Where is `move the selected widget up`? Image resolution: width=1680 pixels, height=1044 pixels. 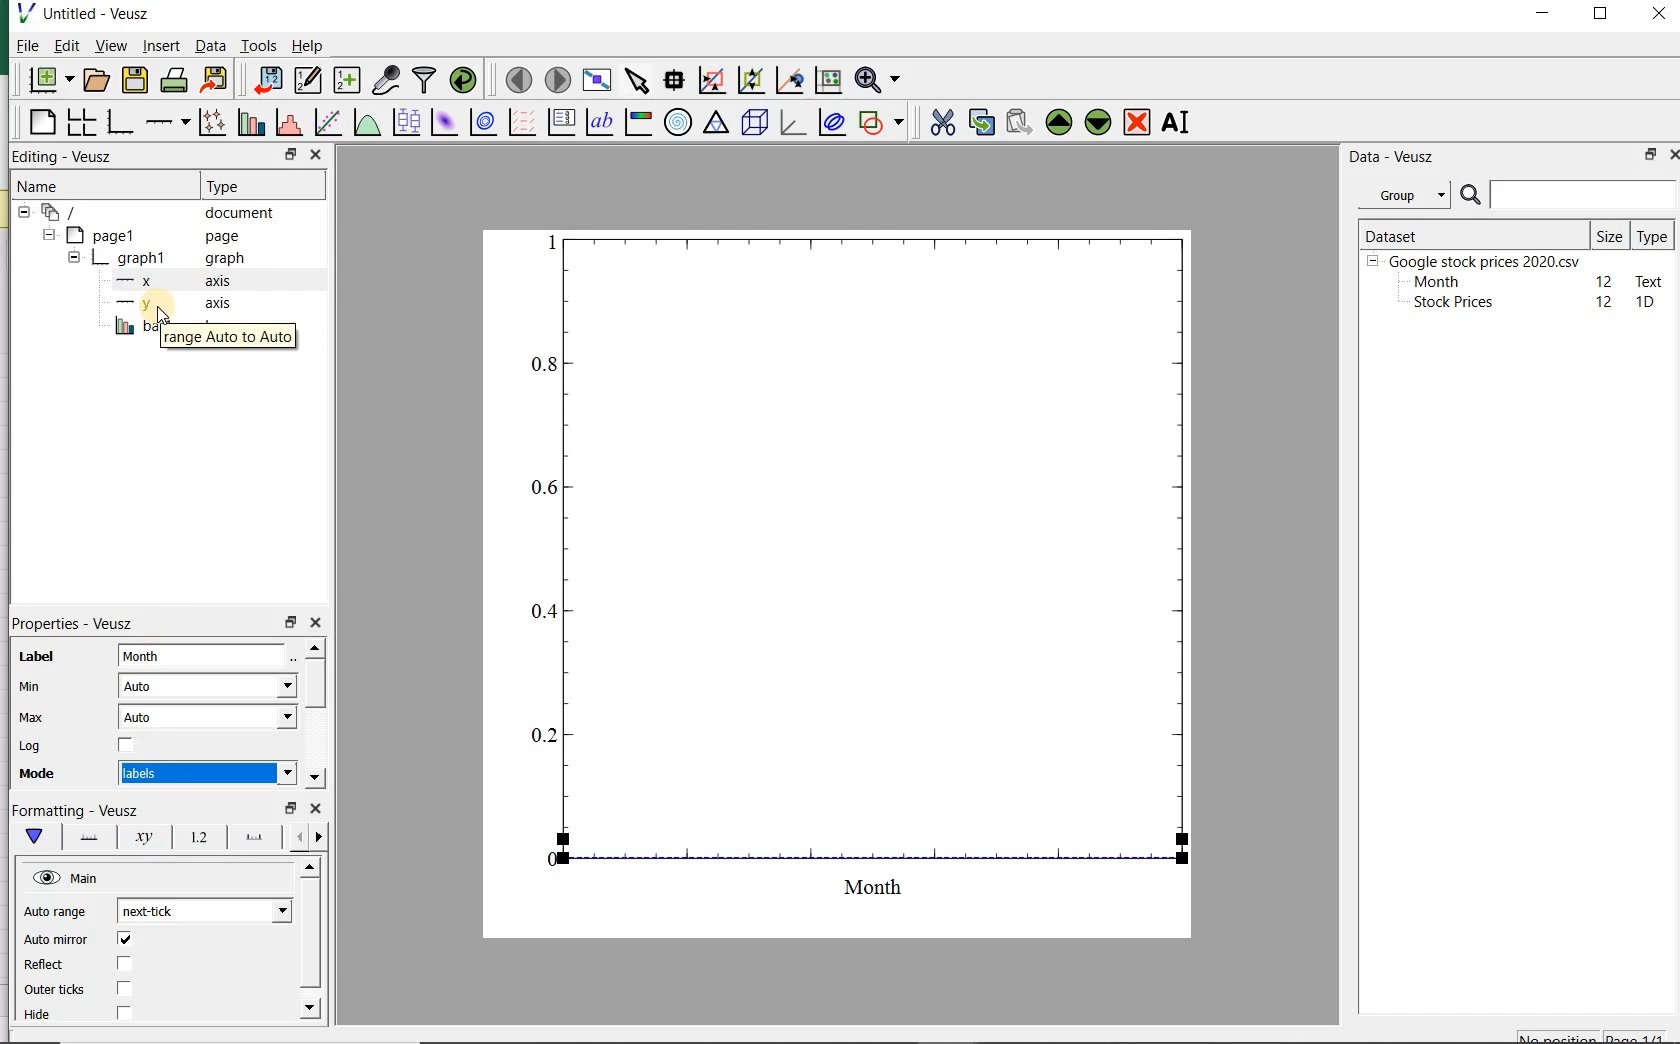
move the selected widget up is located at coordinates (1059, 122).